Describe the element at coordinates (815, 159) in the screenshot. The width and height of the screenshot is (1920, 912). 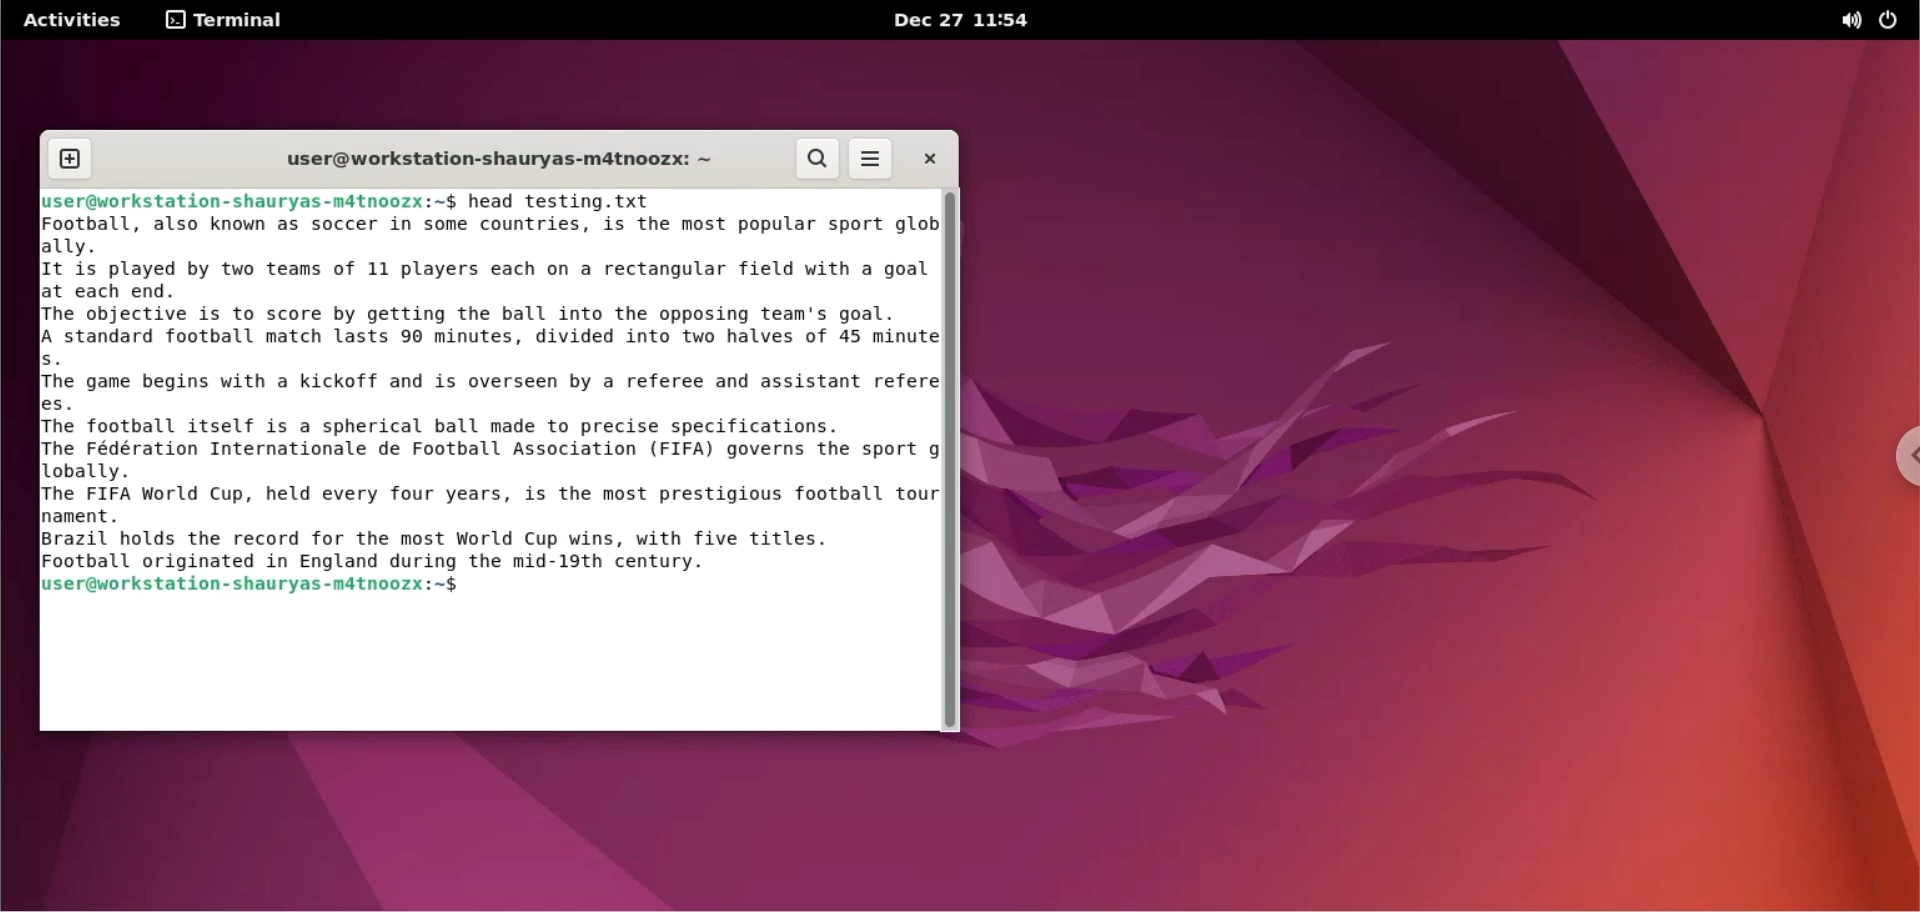
I see `search` at that location.